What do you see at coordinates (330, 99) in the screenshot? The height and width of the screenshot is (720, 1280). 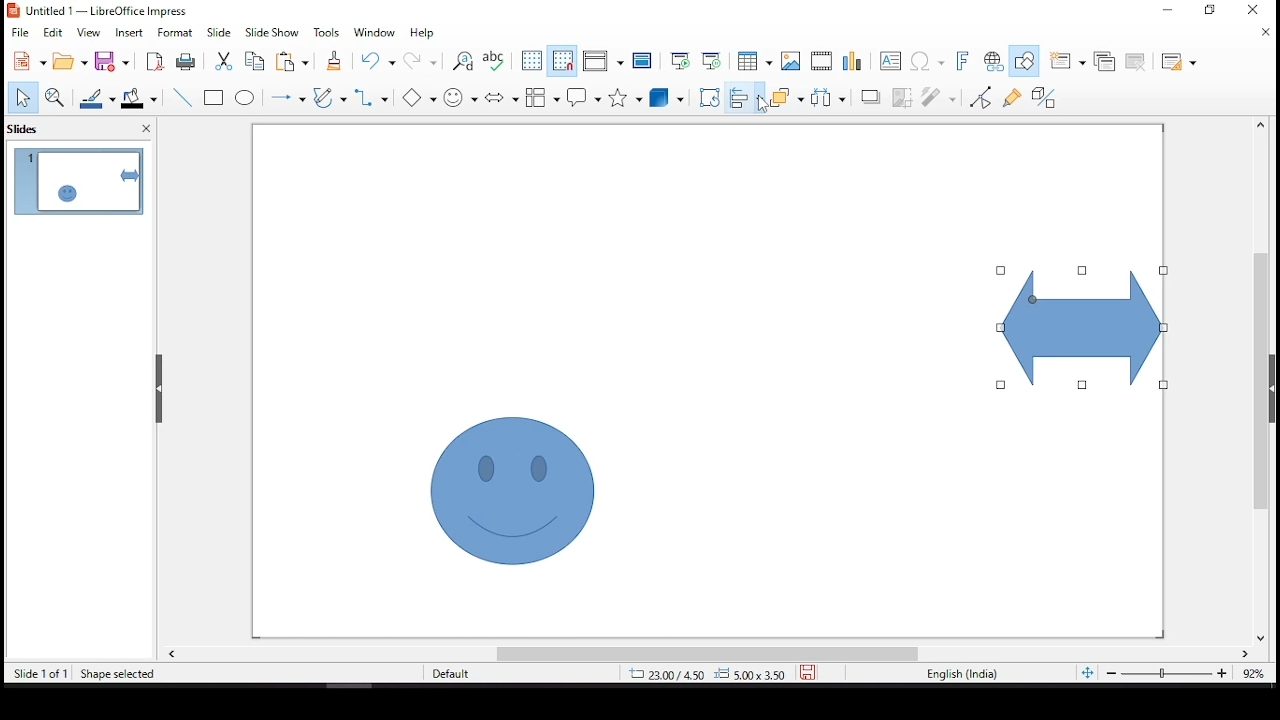 I see `curves and polygons` at bounding box center [330, 99].